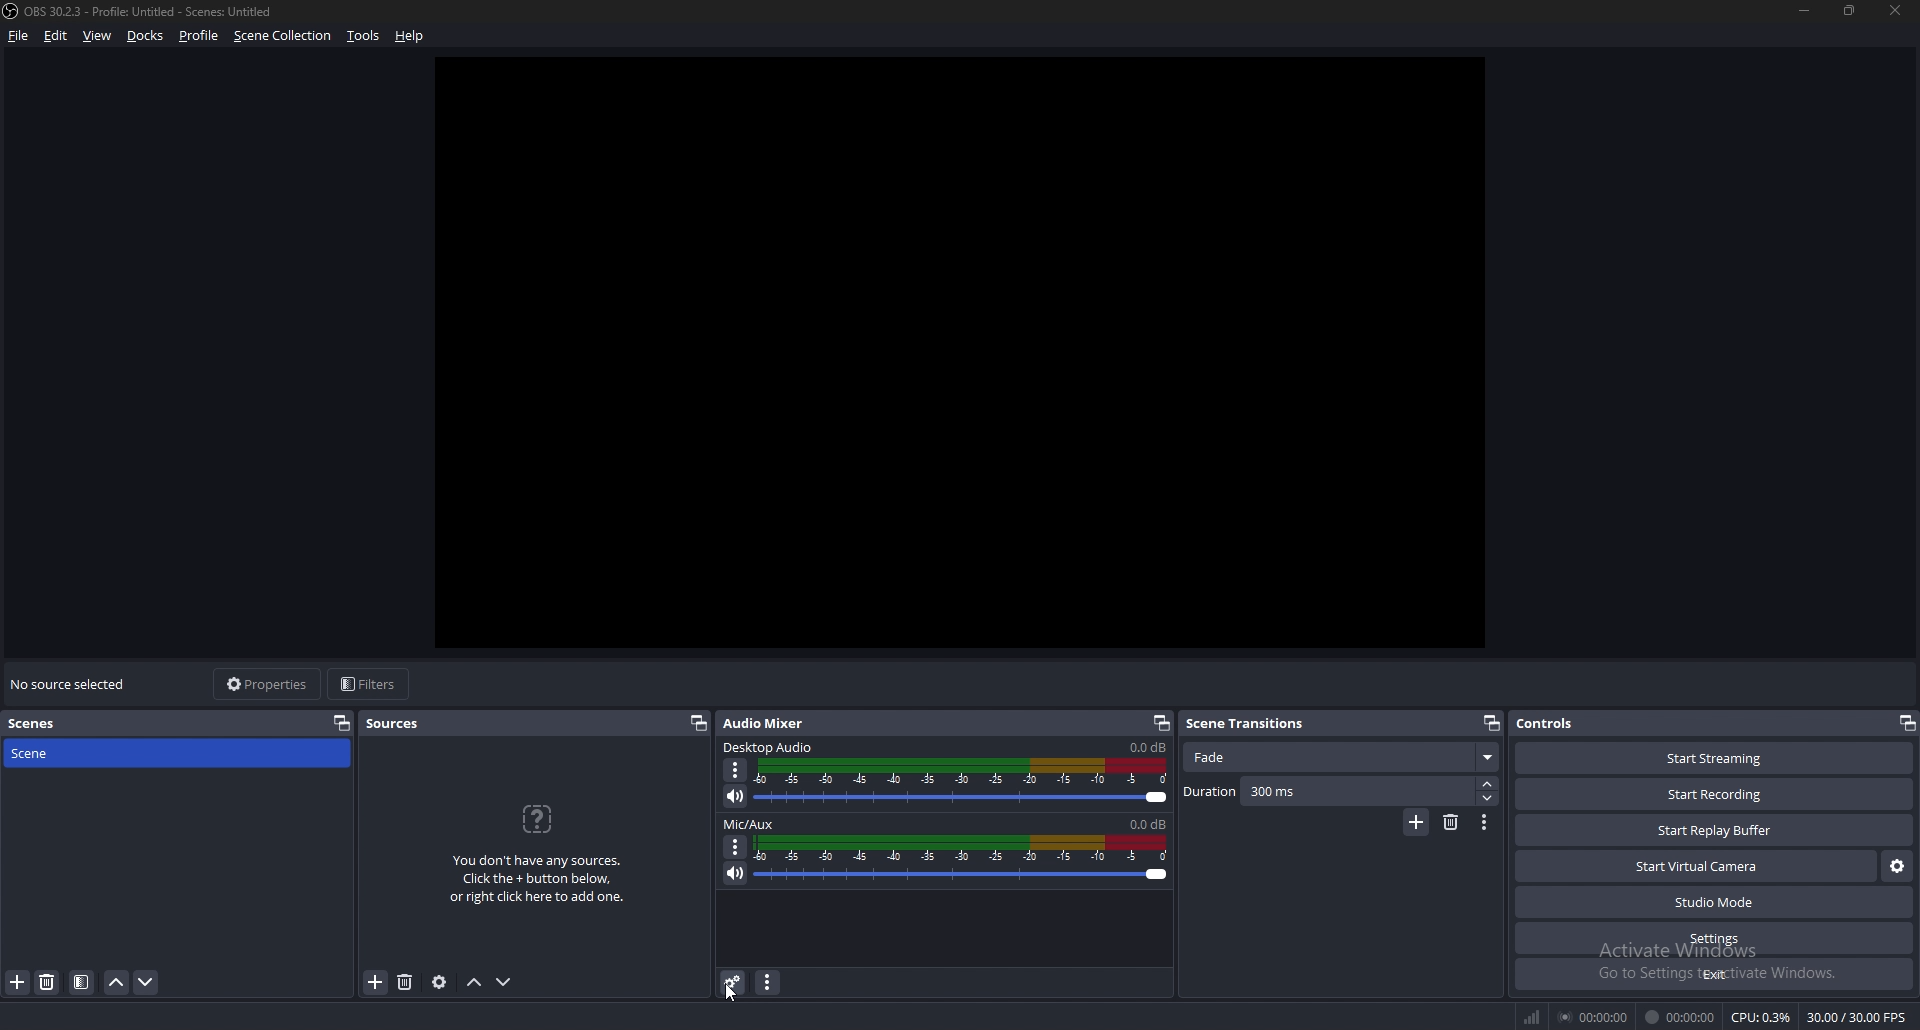  I want to click on properties, so click(265, 683).